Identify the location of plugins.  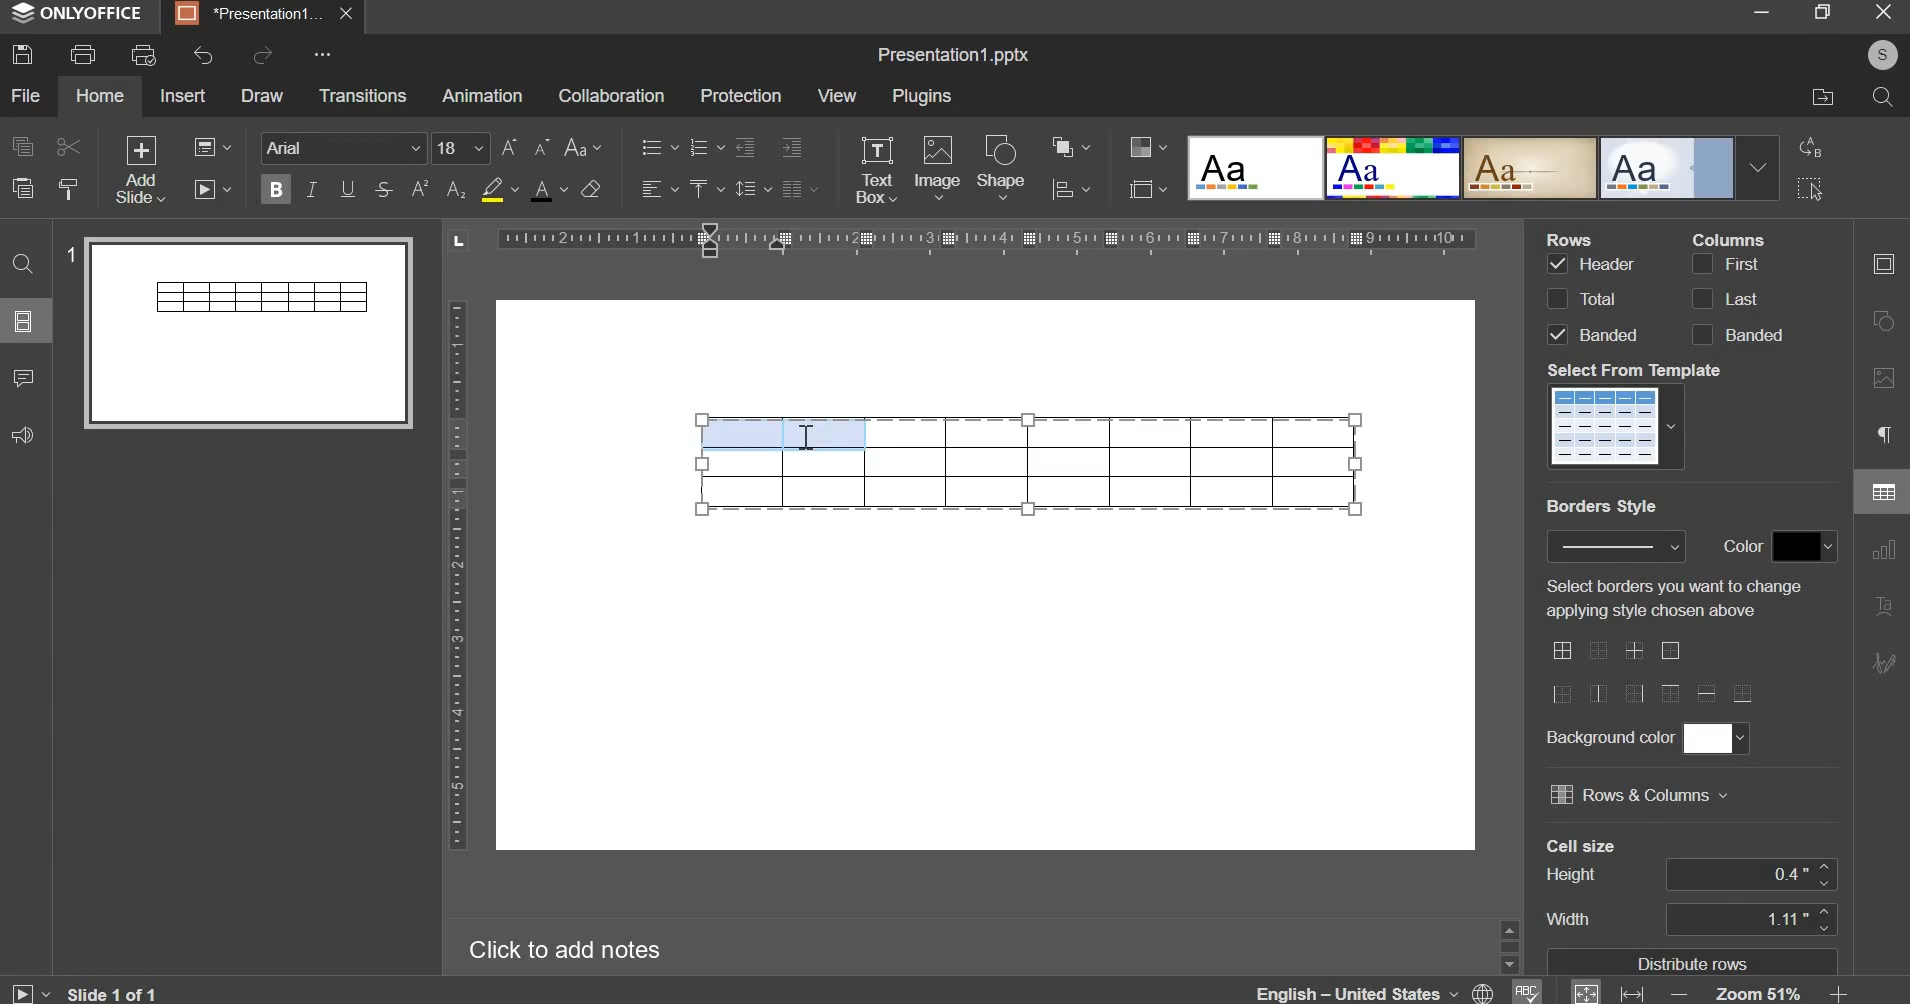
(923, 96).